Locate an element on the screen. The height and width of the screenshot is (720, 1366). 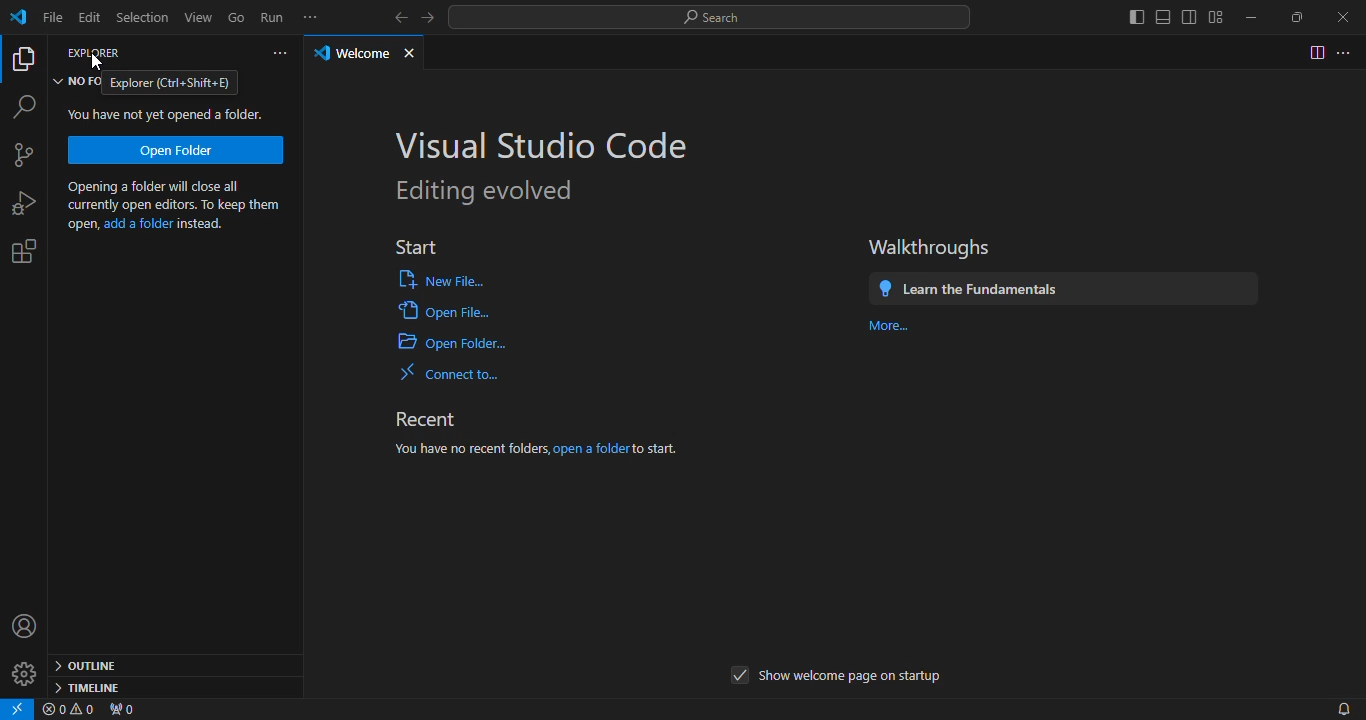
close is located at coordinates (1335, 16).